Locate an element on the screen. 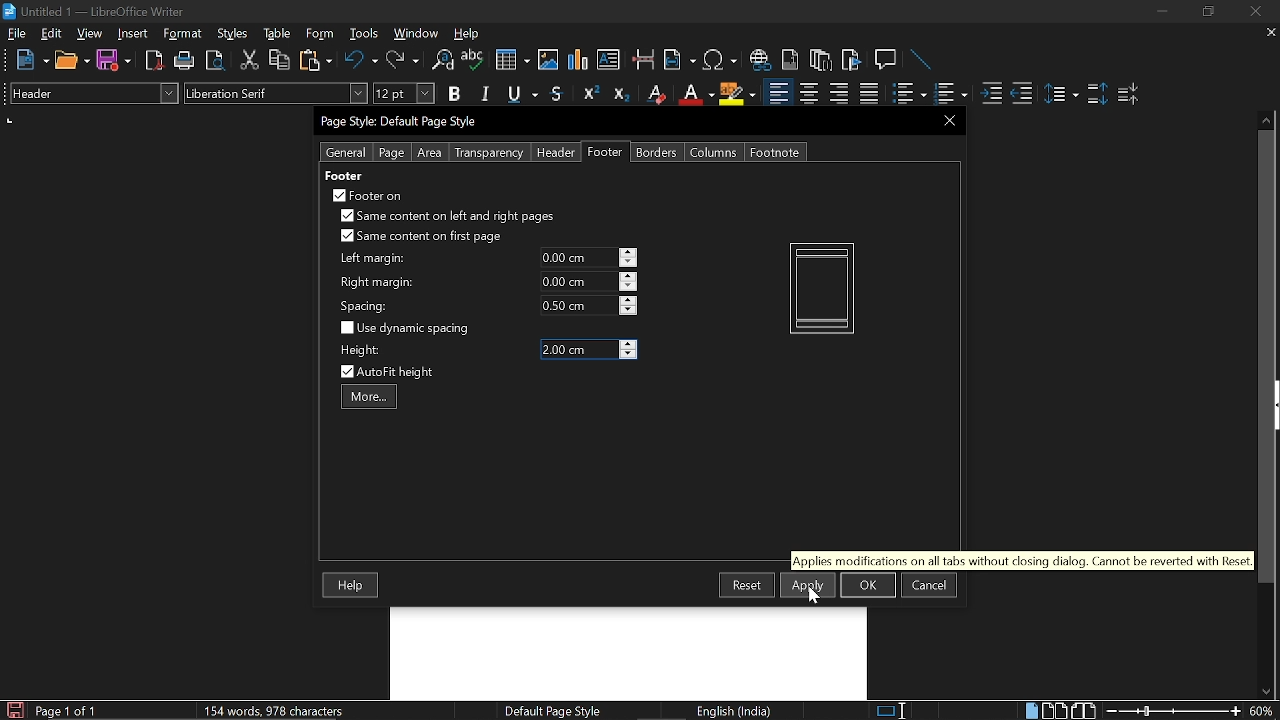 This screenshot has height=720, width=1280. Line is located at coordinates (922, 61).